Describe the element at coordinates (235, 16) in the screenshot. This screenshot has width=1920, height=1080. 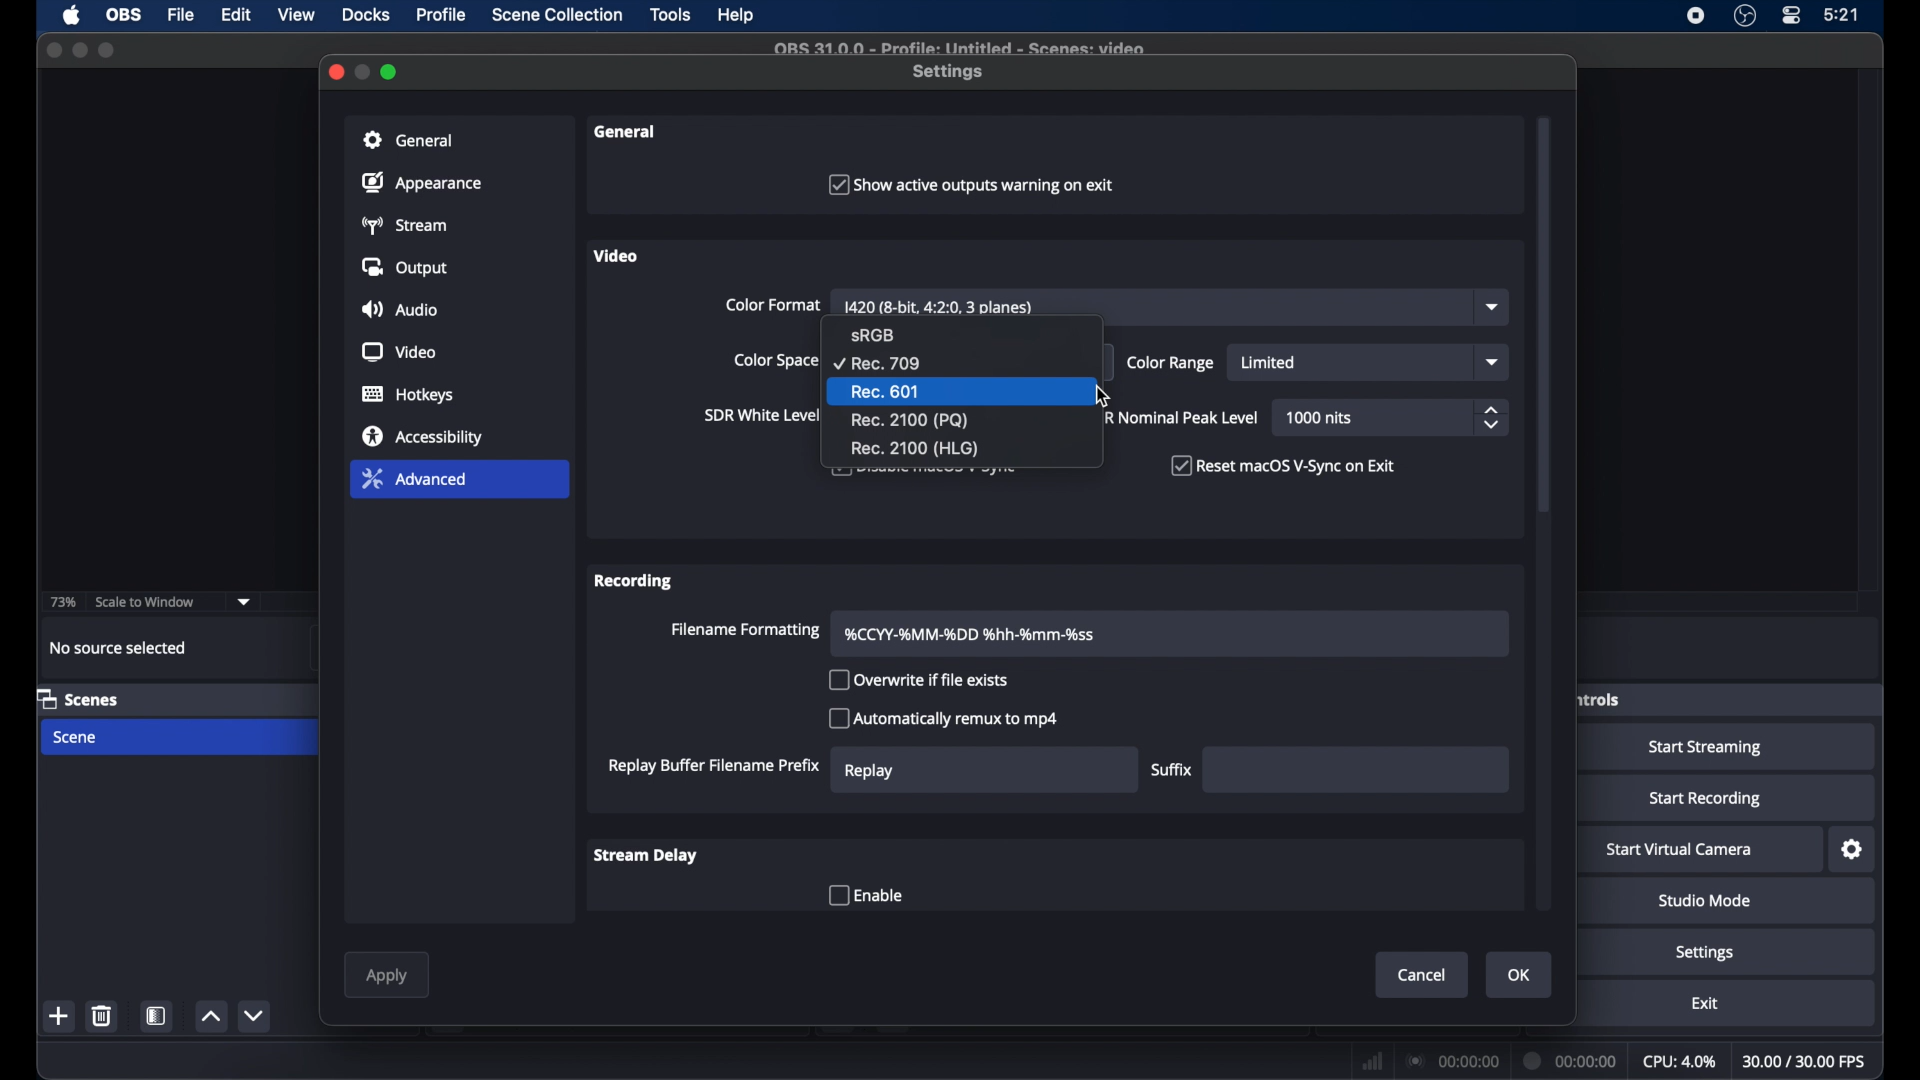
I see `edit` at that location.